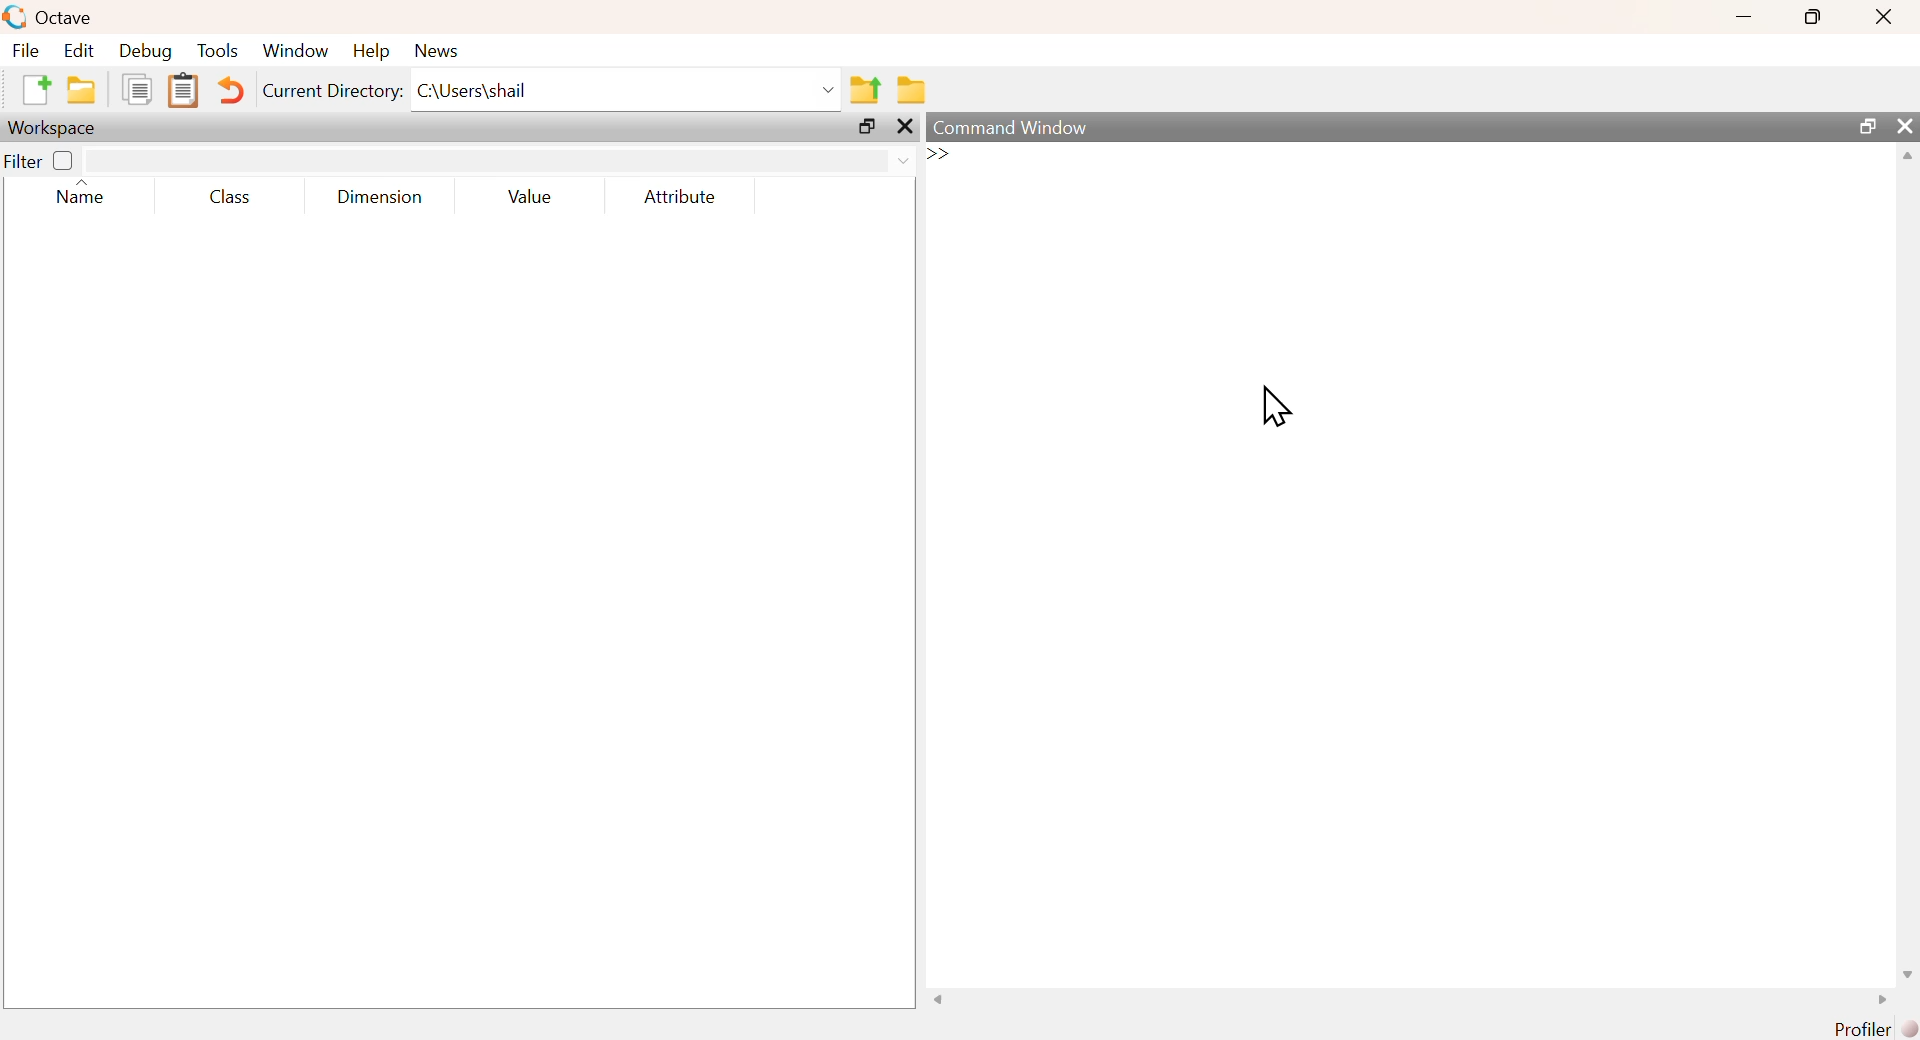  What do you see at coordinates (55, 128) in the screenshot?
I see `Workspace` at bounding box center [55, 128].